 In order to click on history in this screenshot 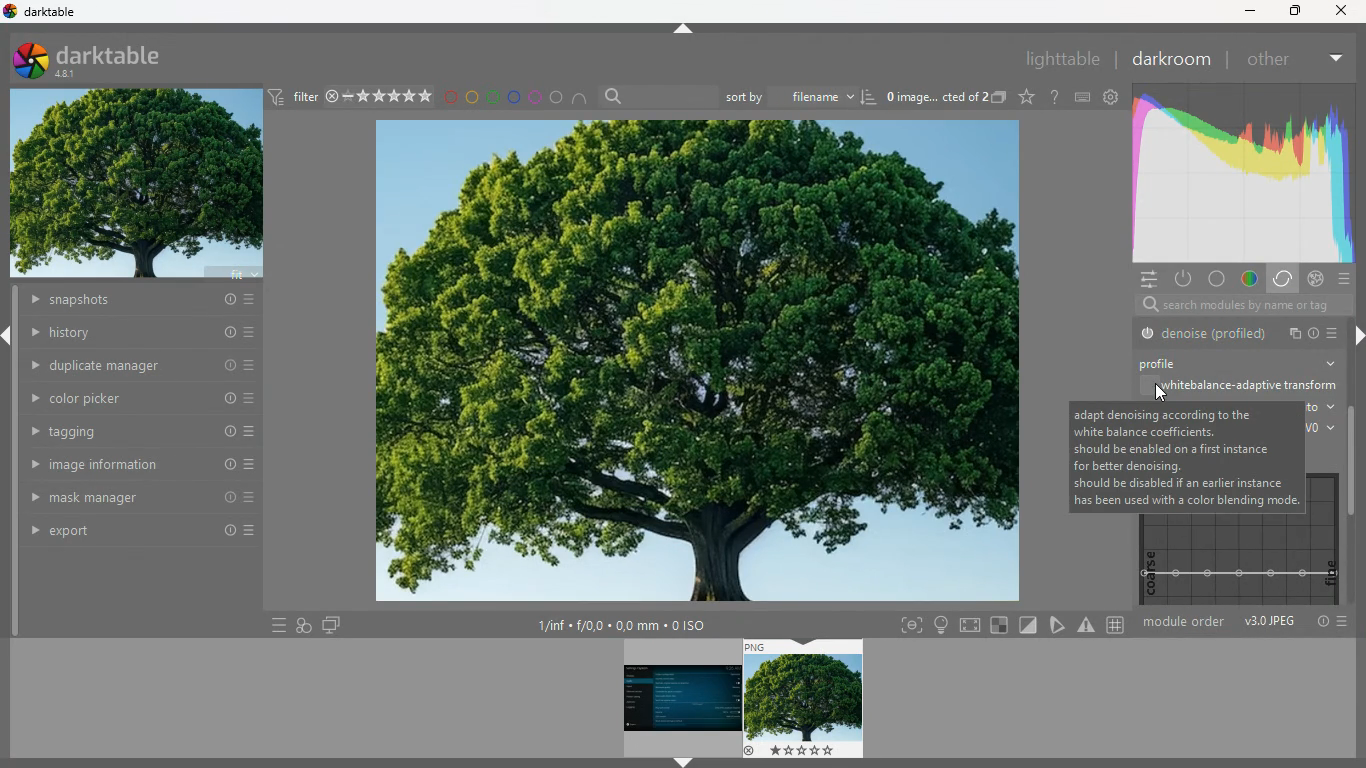, I will do `click(139, 334)`.